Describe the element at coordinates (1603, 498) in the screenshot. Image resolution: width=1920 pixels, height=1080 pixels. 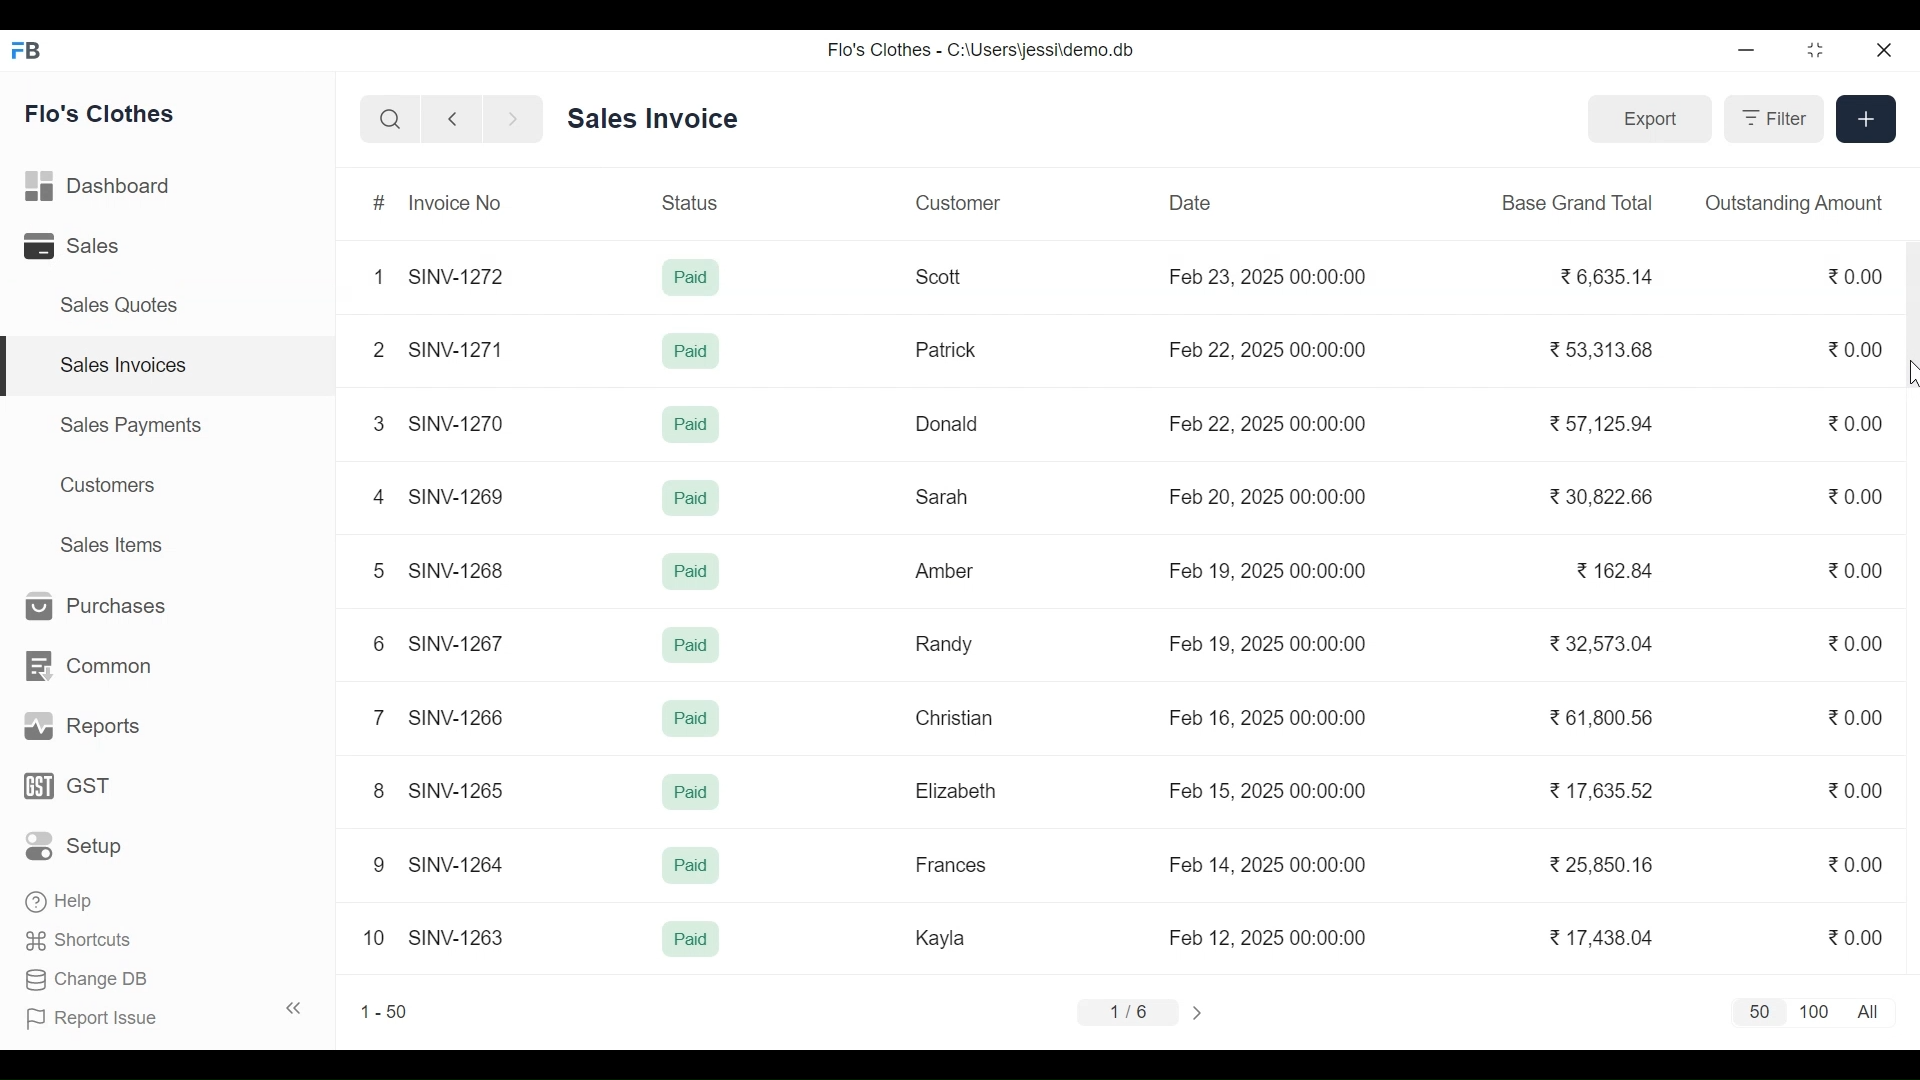
I see `30,822.66` at that location.